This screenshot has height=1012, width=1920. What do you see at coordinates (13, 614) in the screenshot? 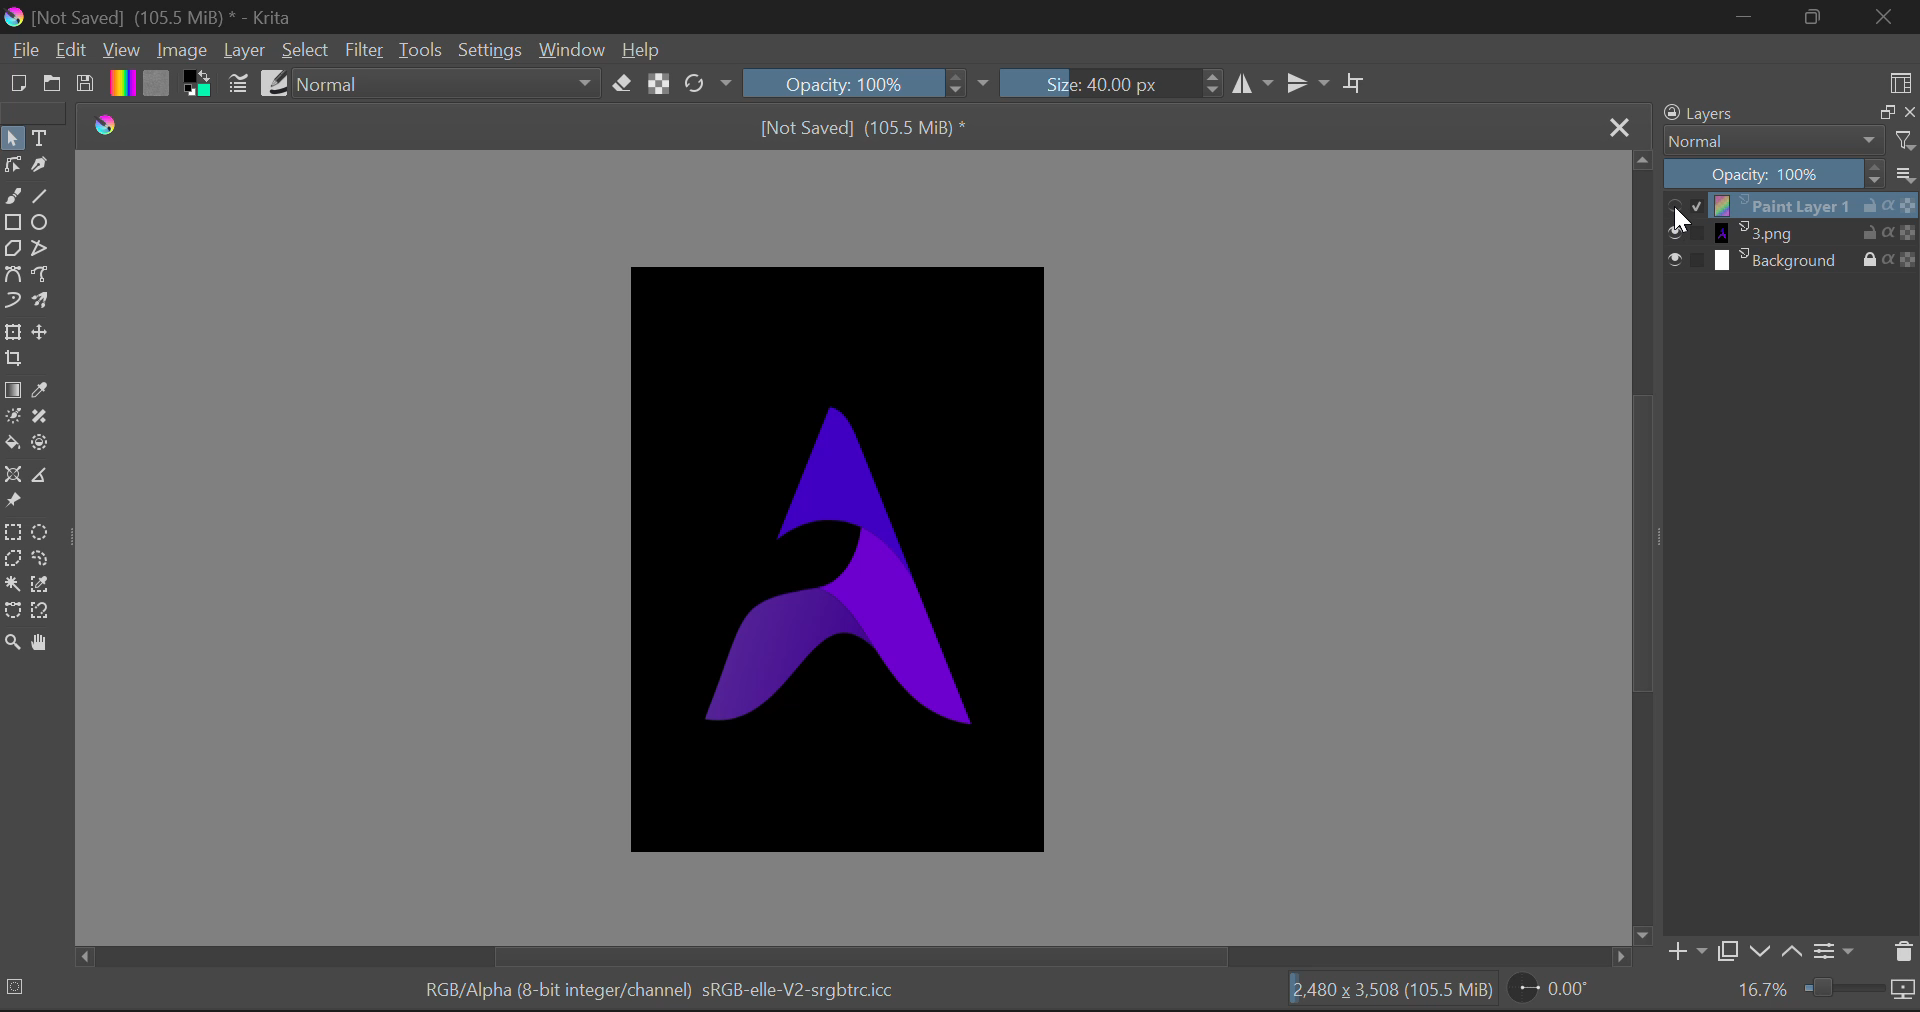
I see `Bezier Curve Selection` at bounding box center [13, 614].